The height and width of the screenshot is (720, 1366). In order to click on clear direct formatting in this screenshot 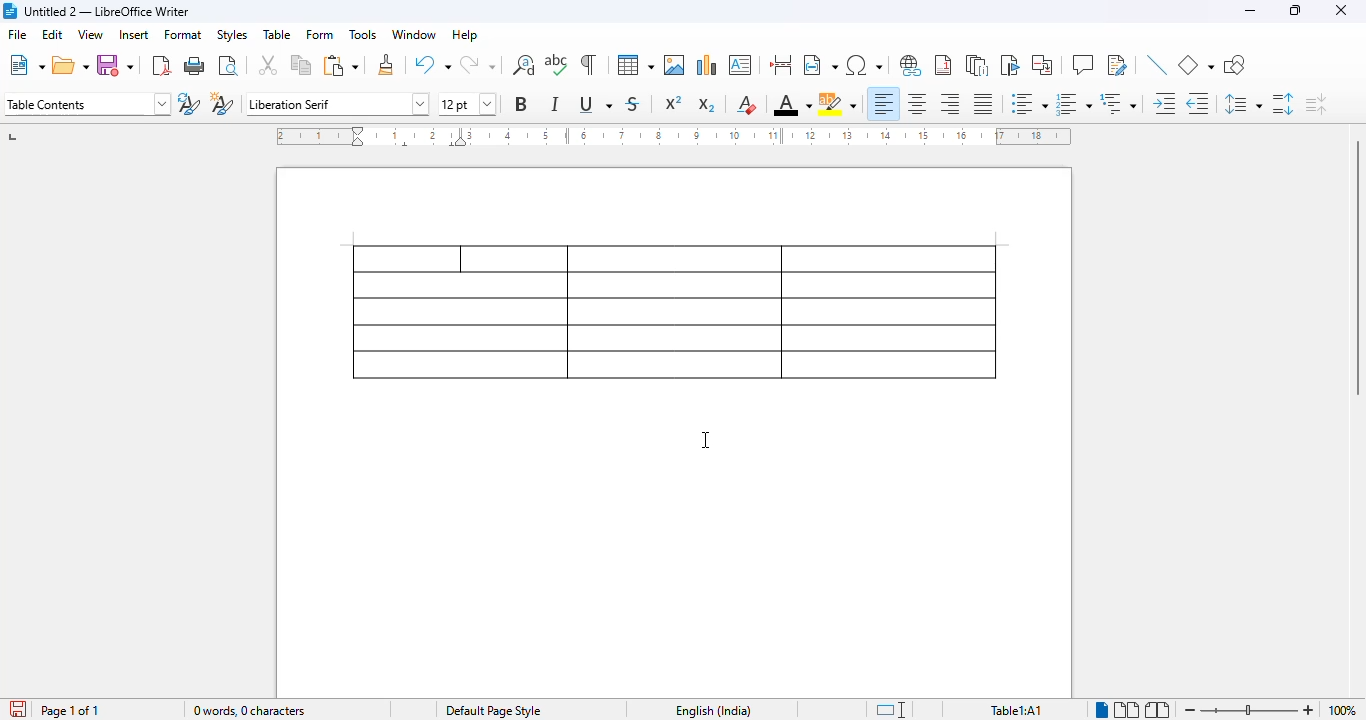, I will do `click(747, 104)`.